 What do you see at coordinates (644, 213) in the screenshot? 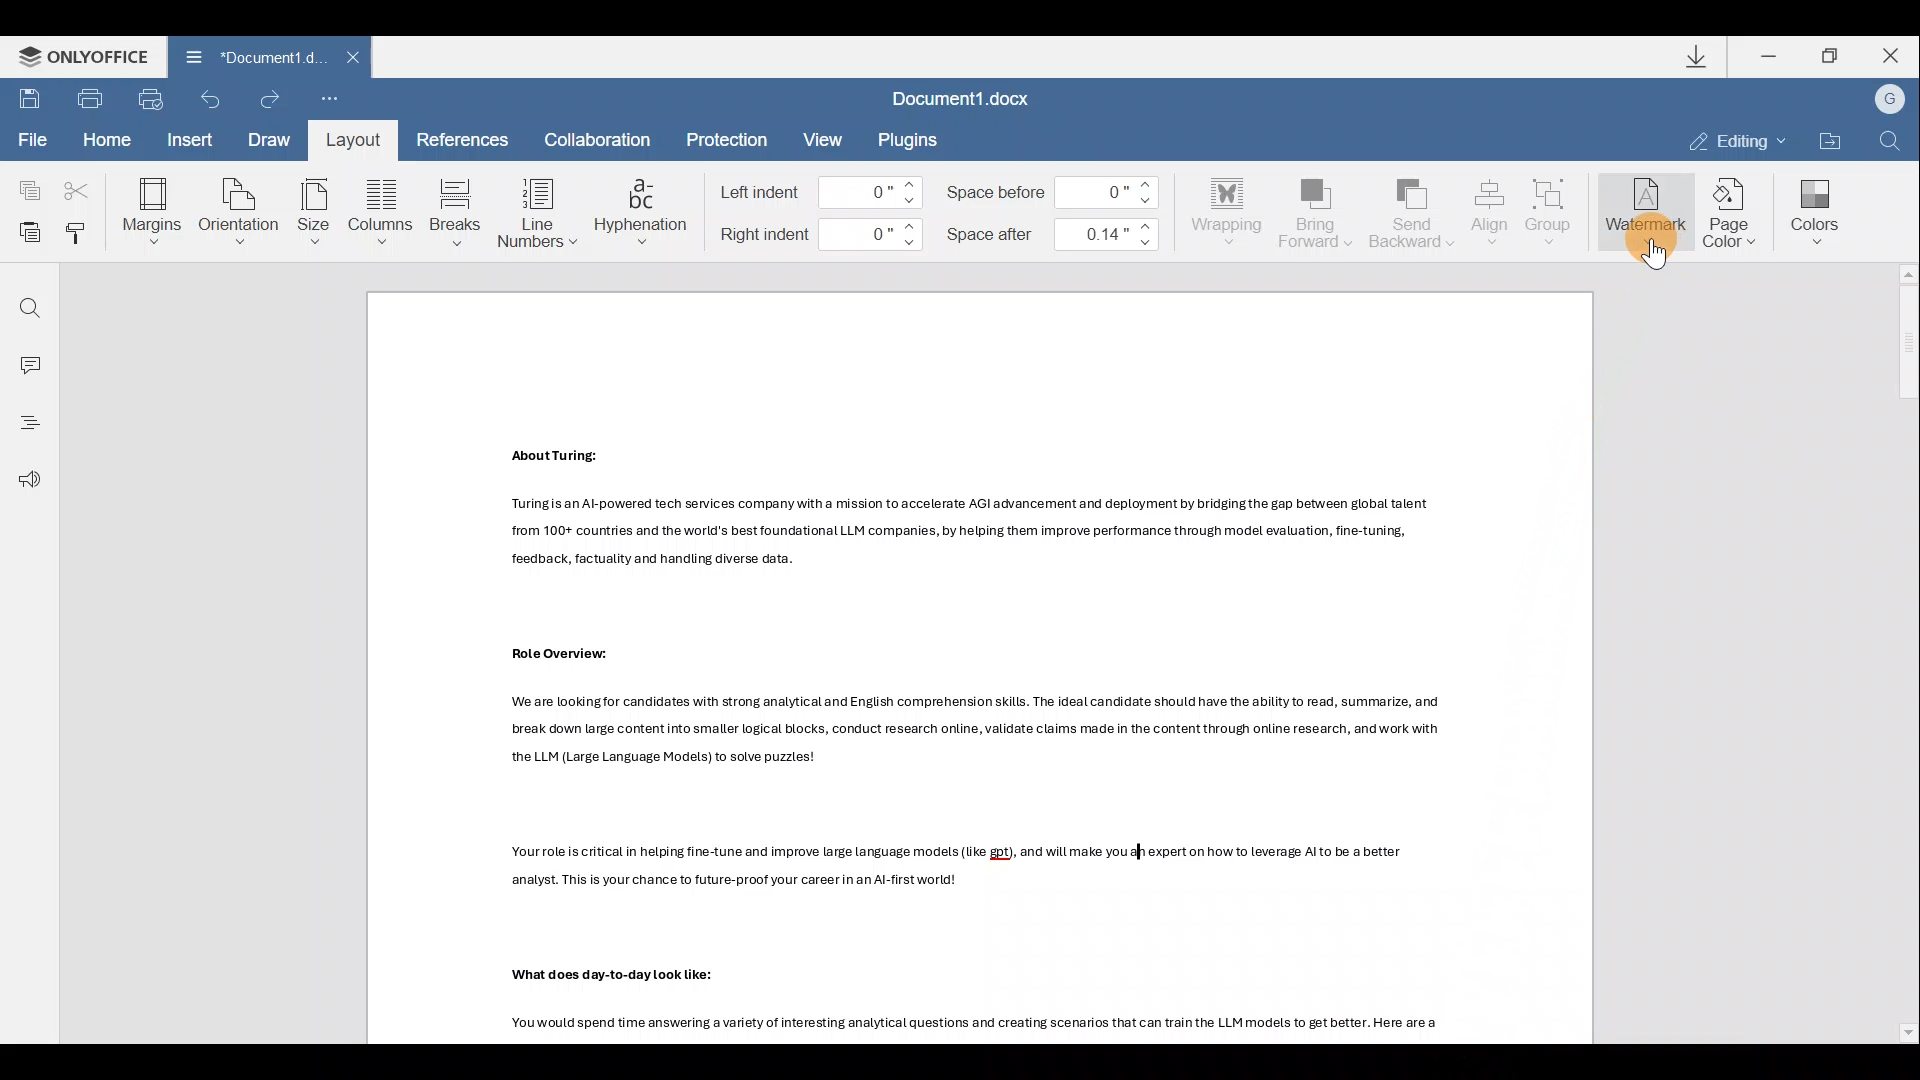
I see `Hyphenation` at bounding box center [644, 213].